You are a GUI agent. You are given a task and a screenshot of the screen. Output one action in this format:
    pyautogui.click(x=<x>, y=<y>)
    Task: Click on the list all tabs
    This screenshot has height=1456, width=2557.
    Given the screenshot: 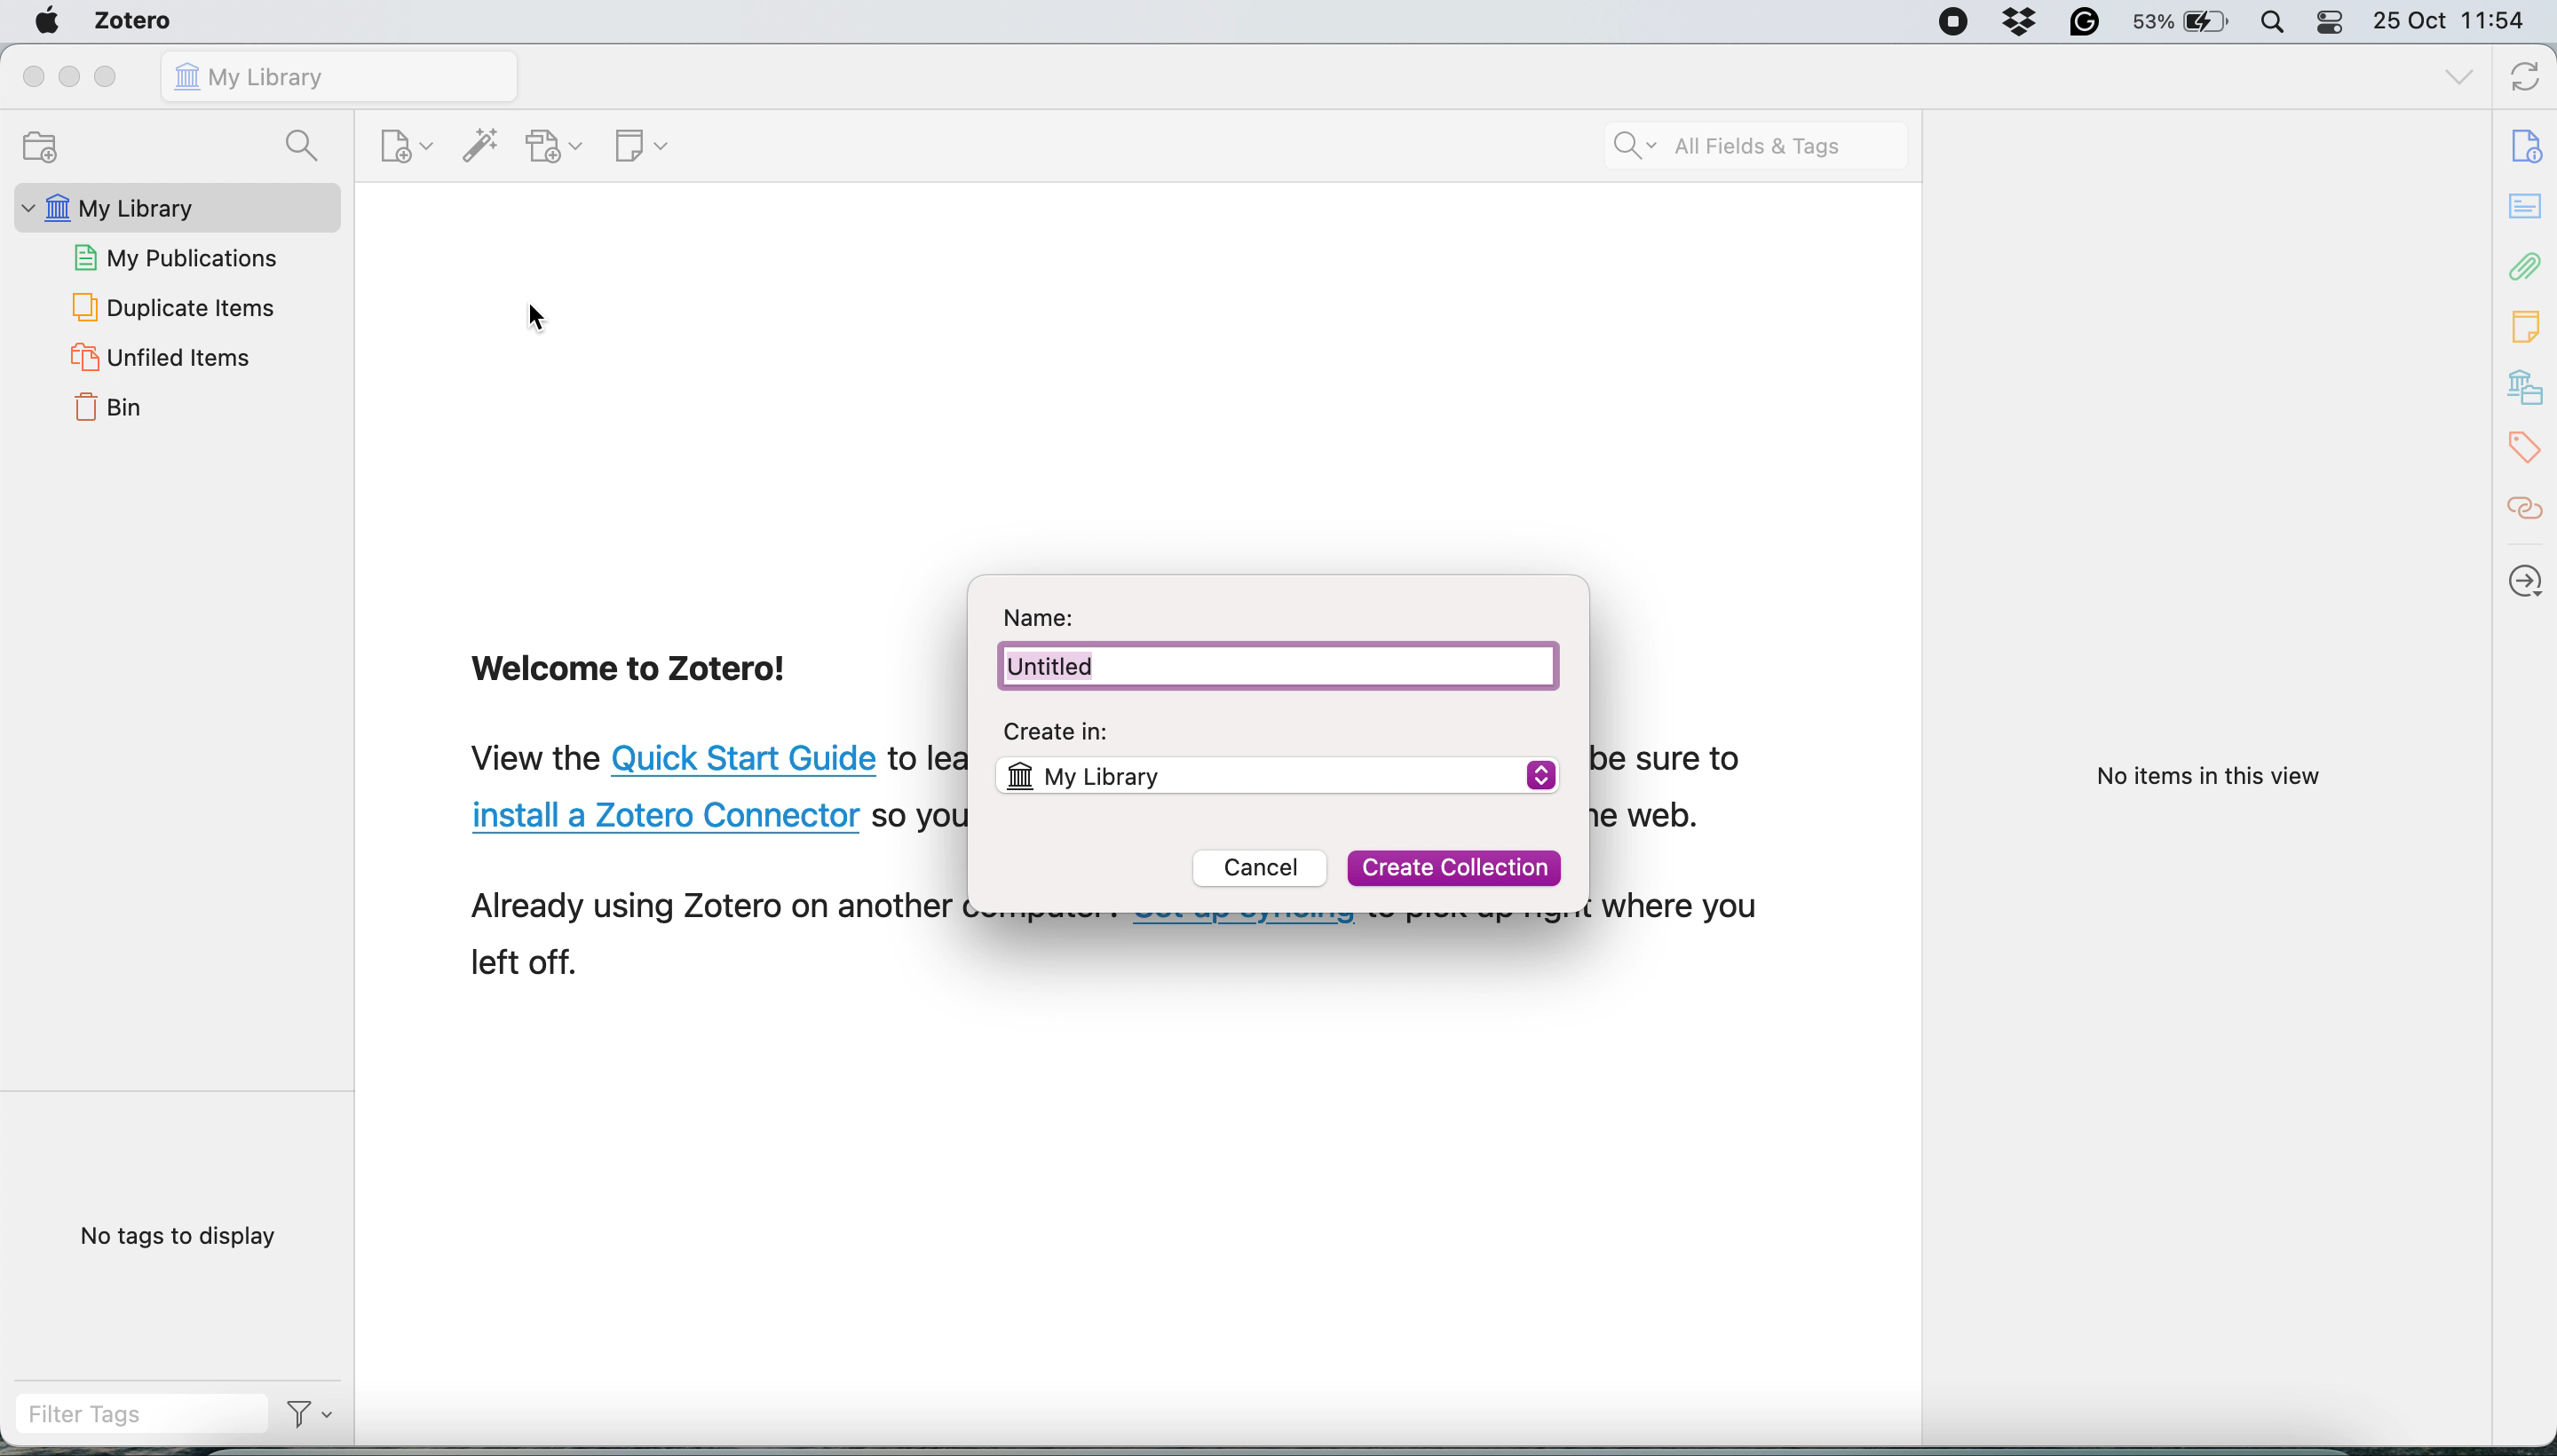 What is the action you would take?
    pyautogui.click(x=2455, y=80)
    